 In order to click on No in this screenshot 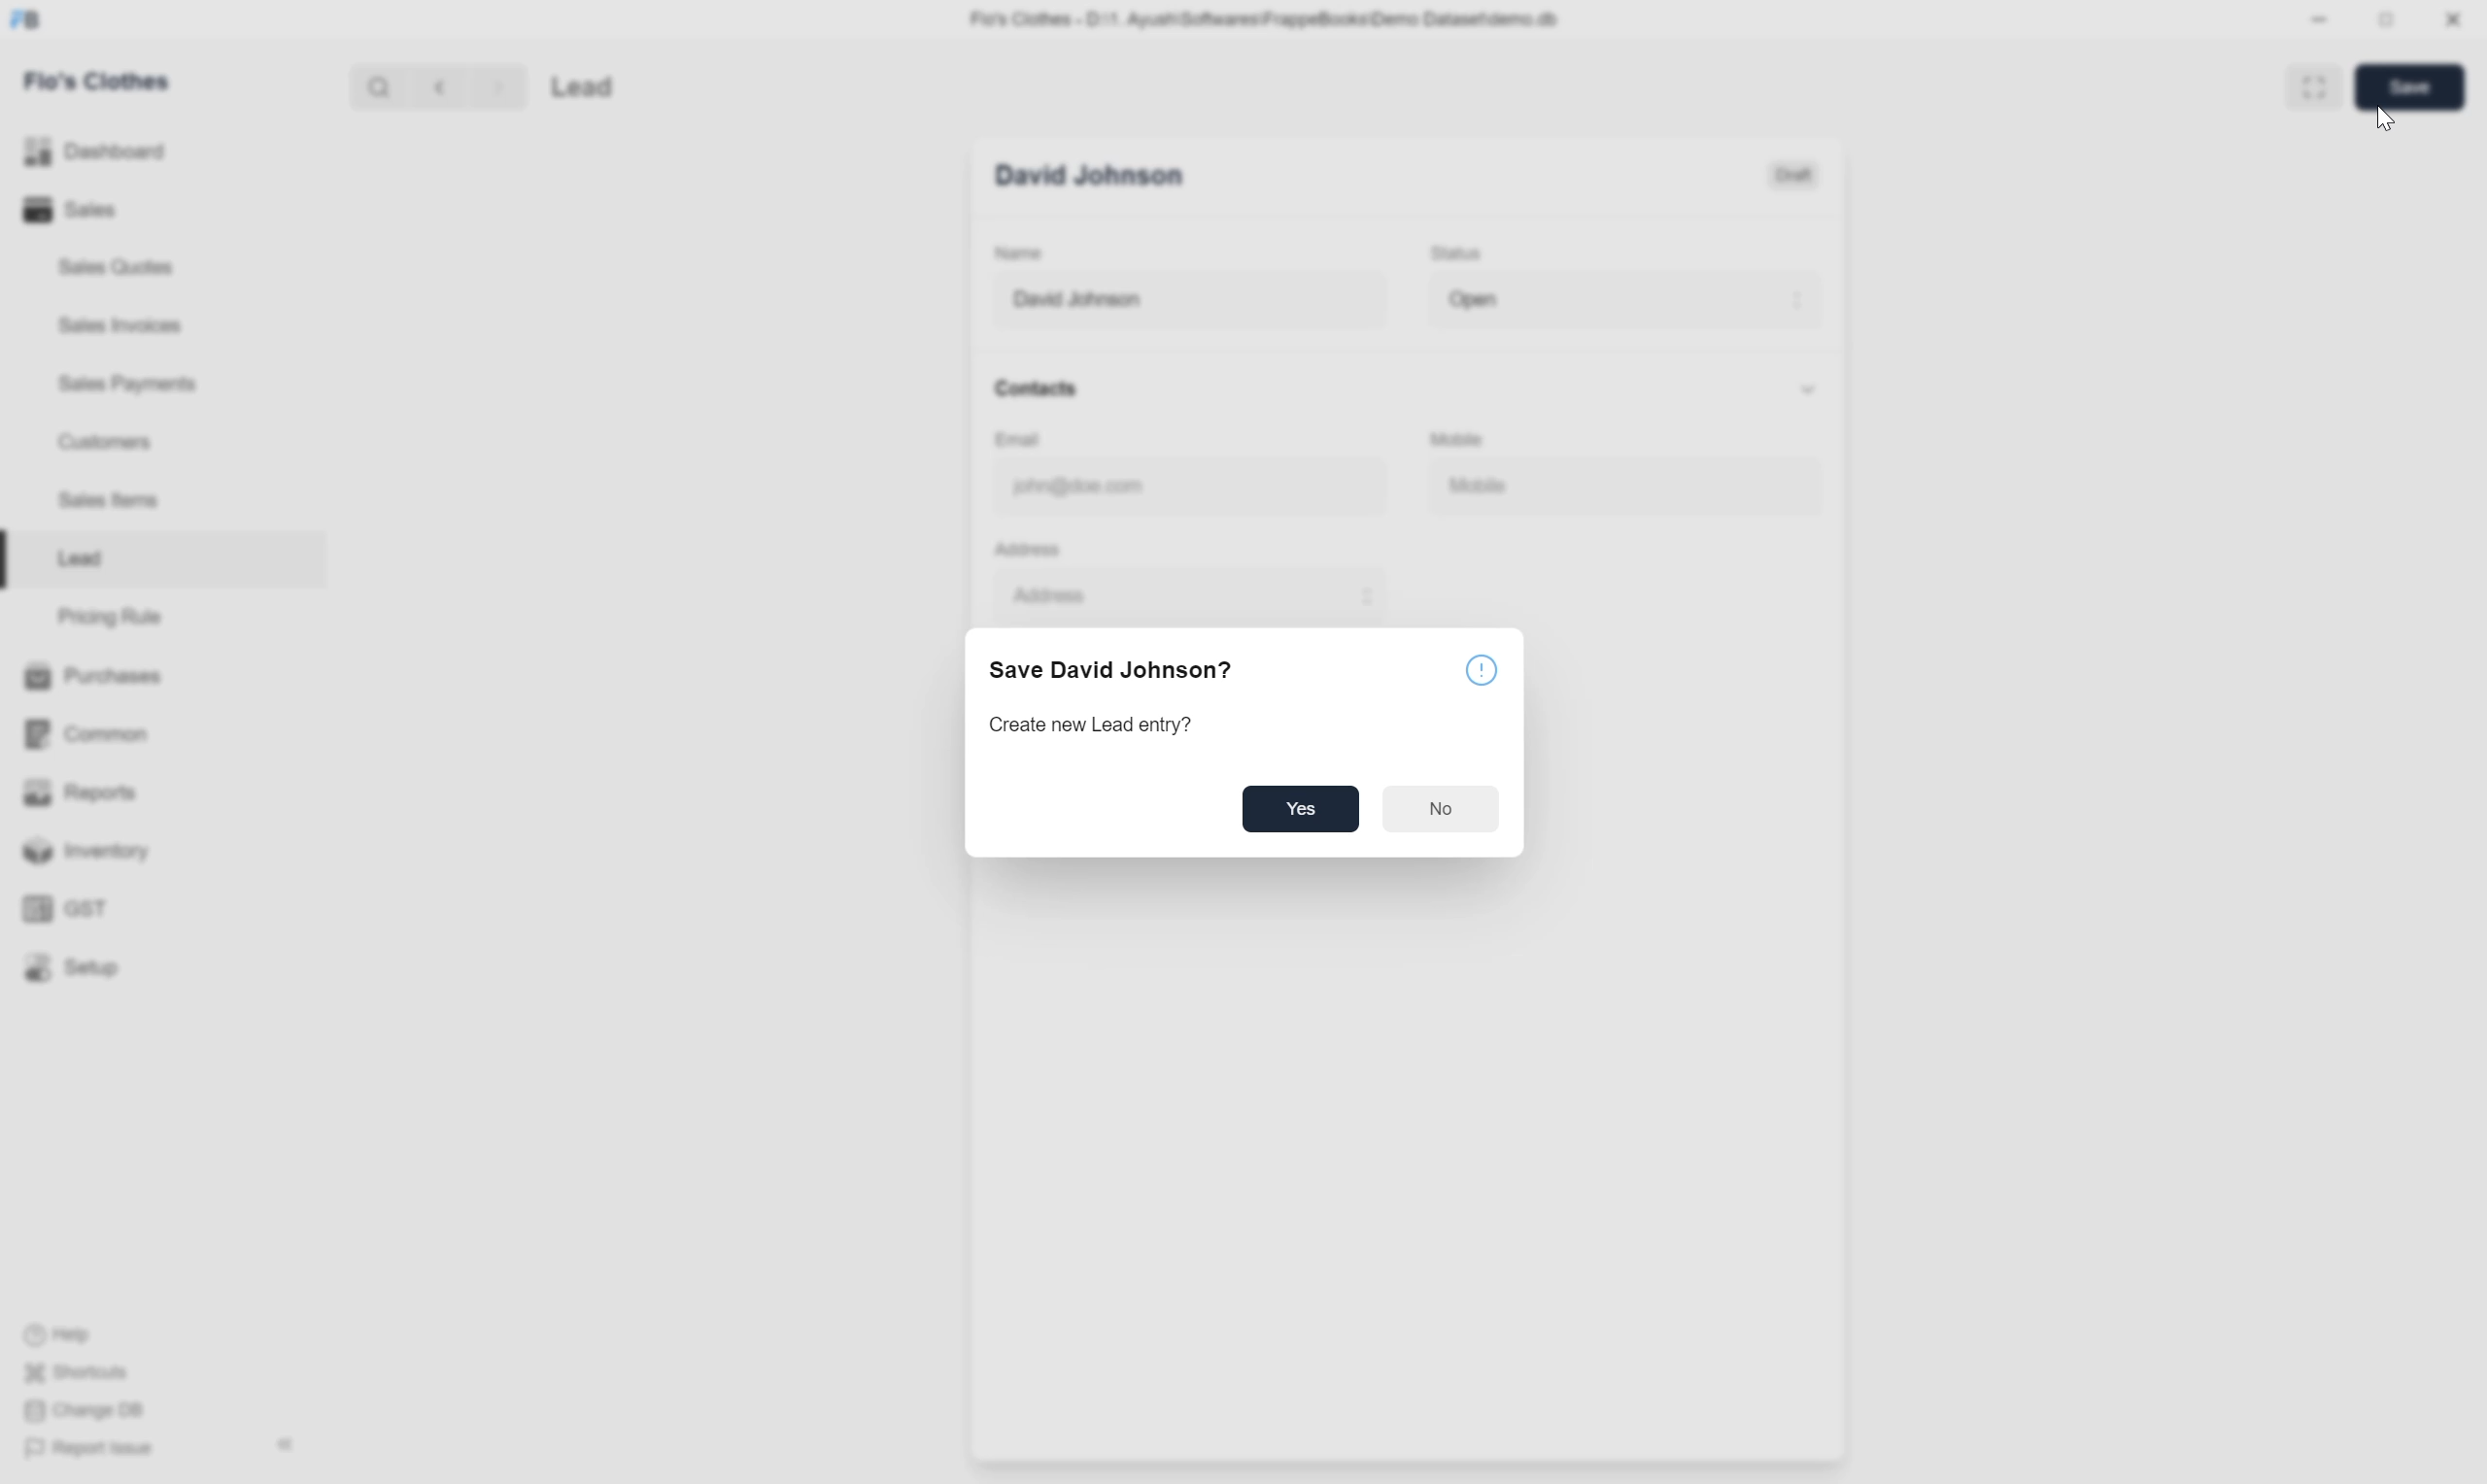, I will do `click(1444, 805)`.